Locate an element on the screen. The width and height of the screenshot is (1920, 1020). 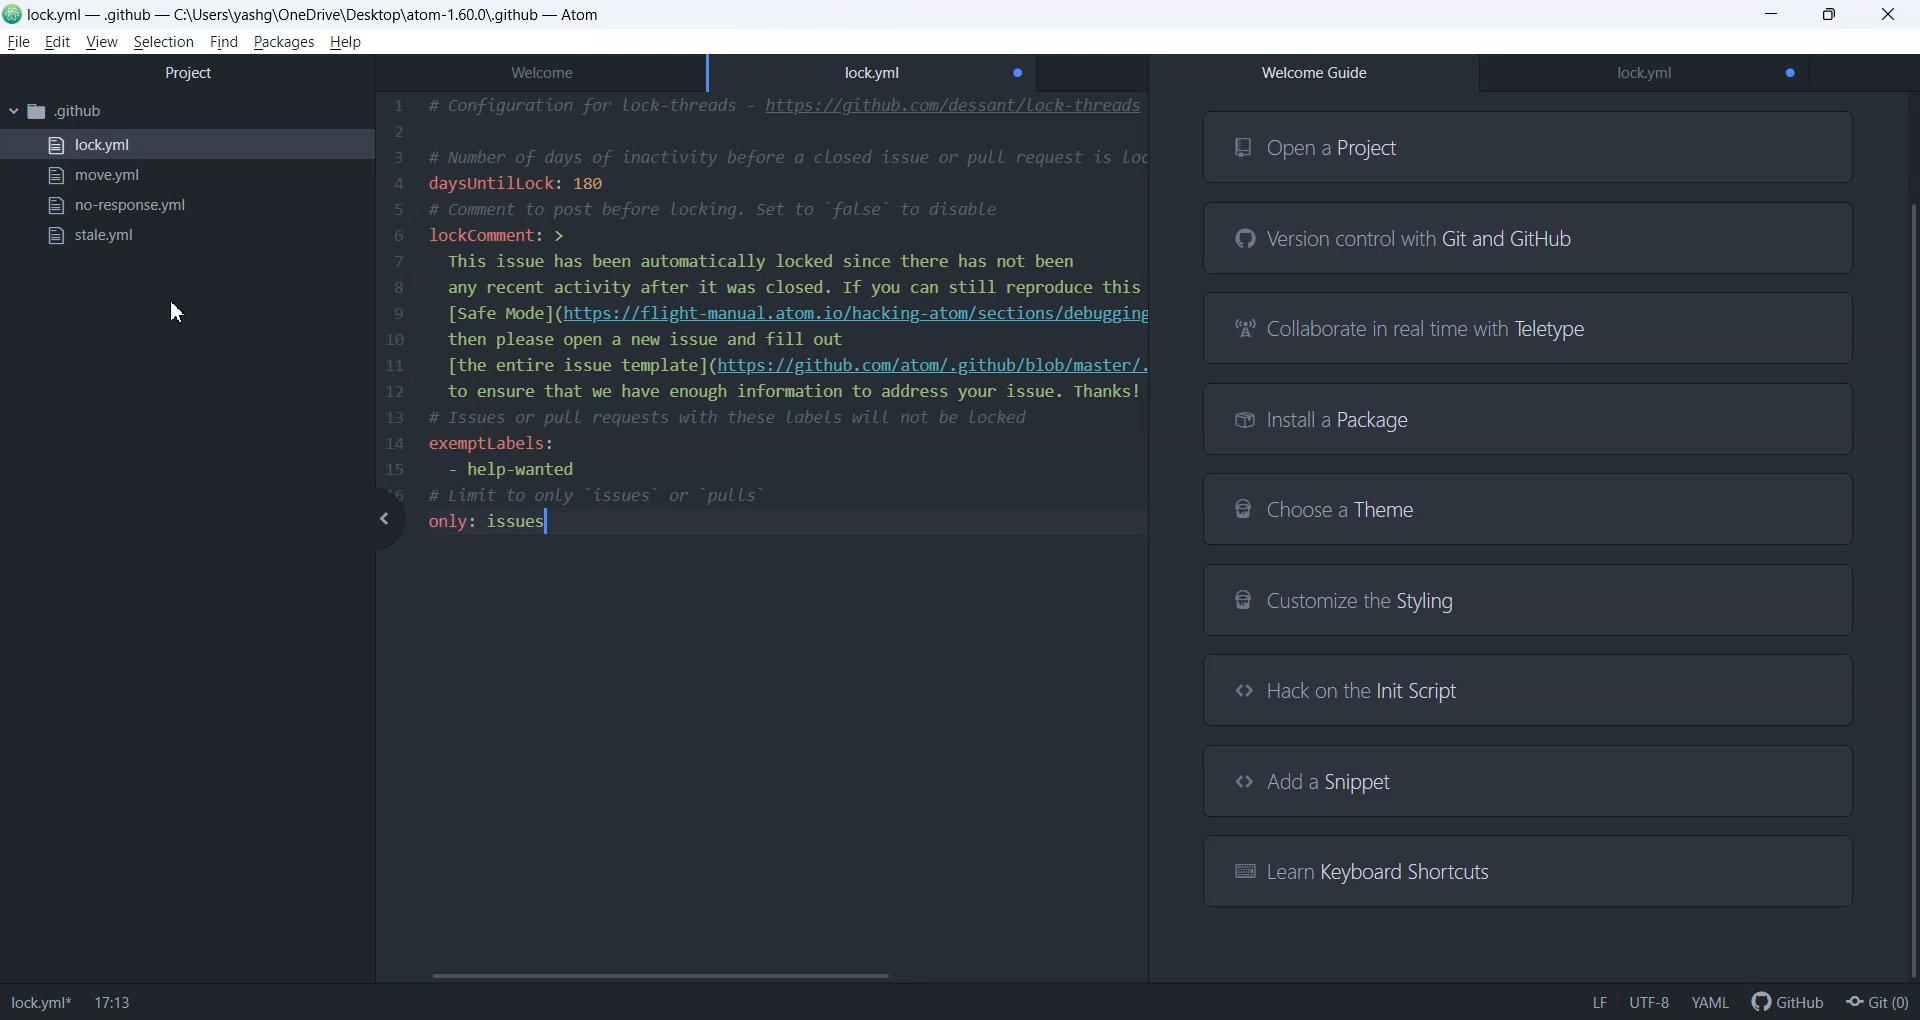
Cursor is located at coordinates (174, 312).